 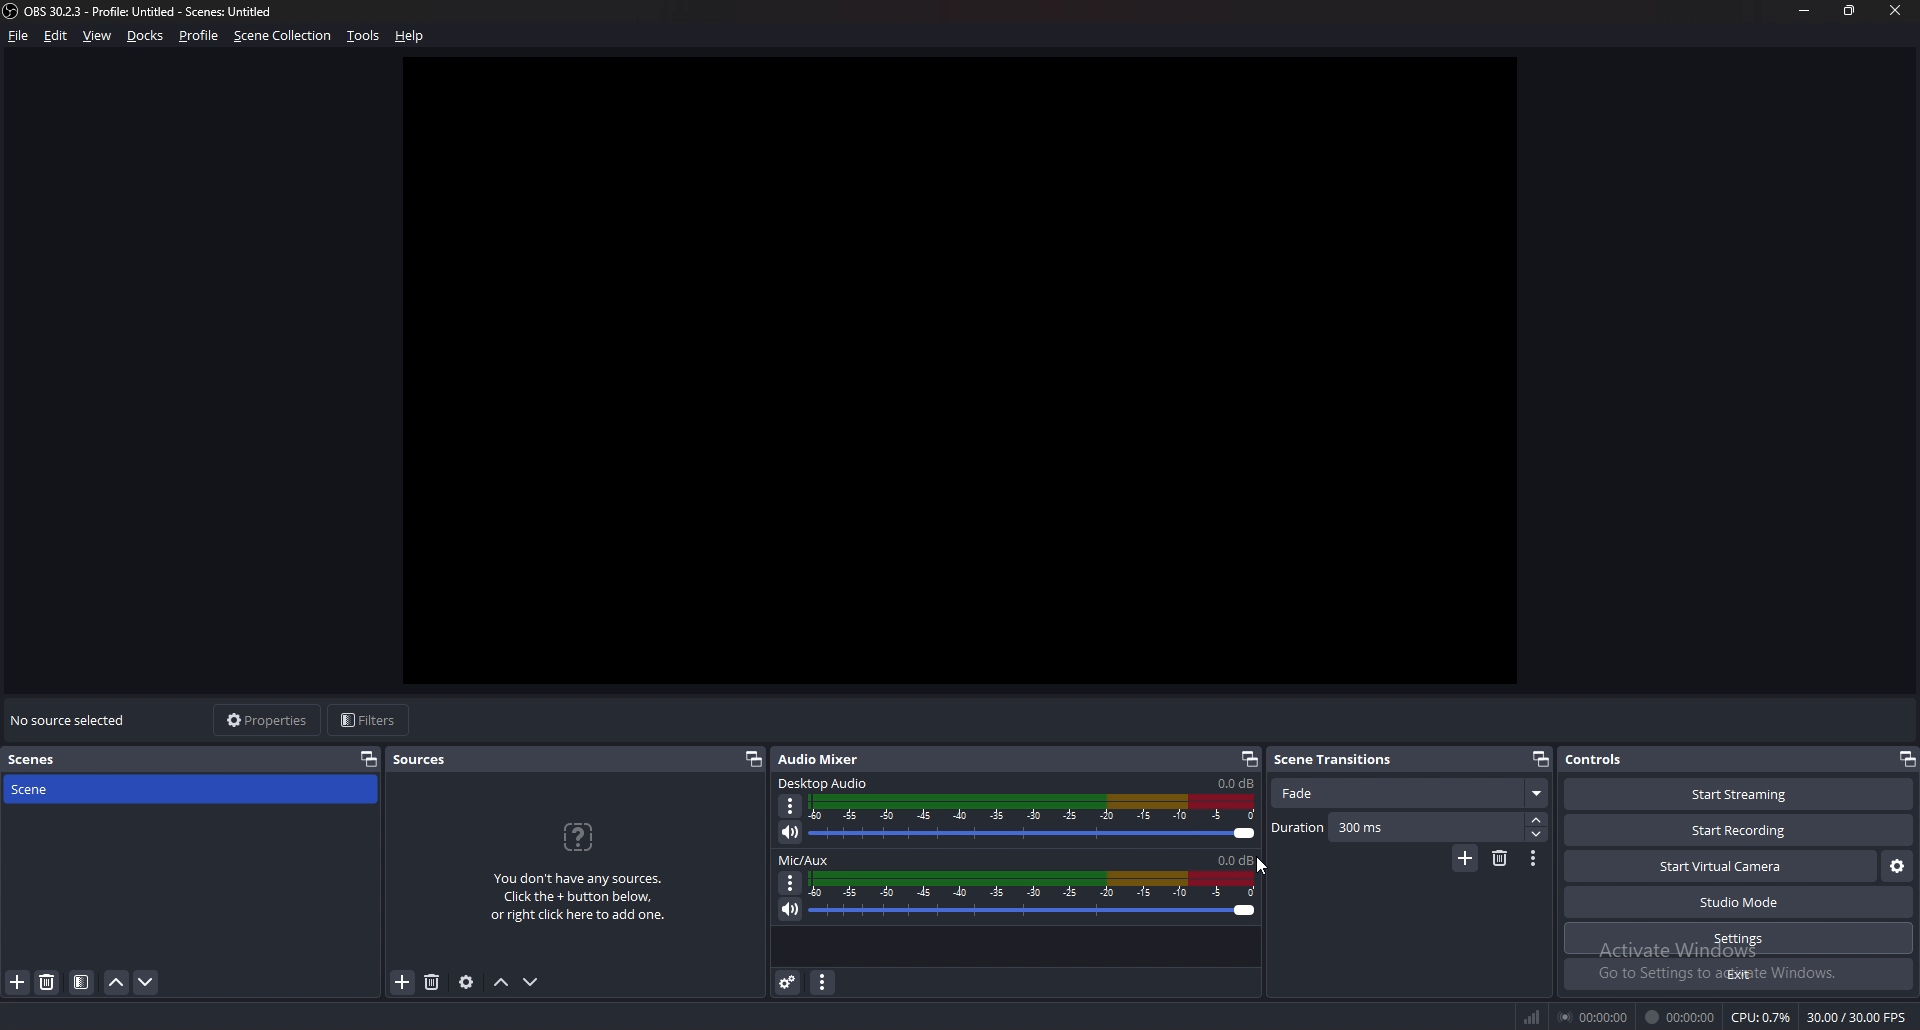 What do you see at coordinates (268, 719) in the screenshot?
I see `properties` at bounding box center [268, 719].